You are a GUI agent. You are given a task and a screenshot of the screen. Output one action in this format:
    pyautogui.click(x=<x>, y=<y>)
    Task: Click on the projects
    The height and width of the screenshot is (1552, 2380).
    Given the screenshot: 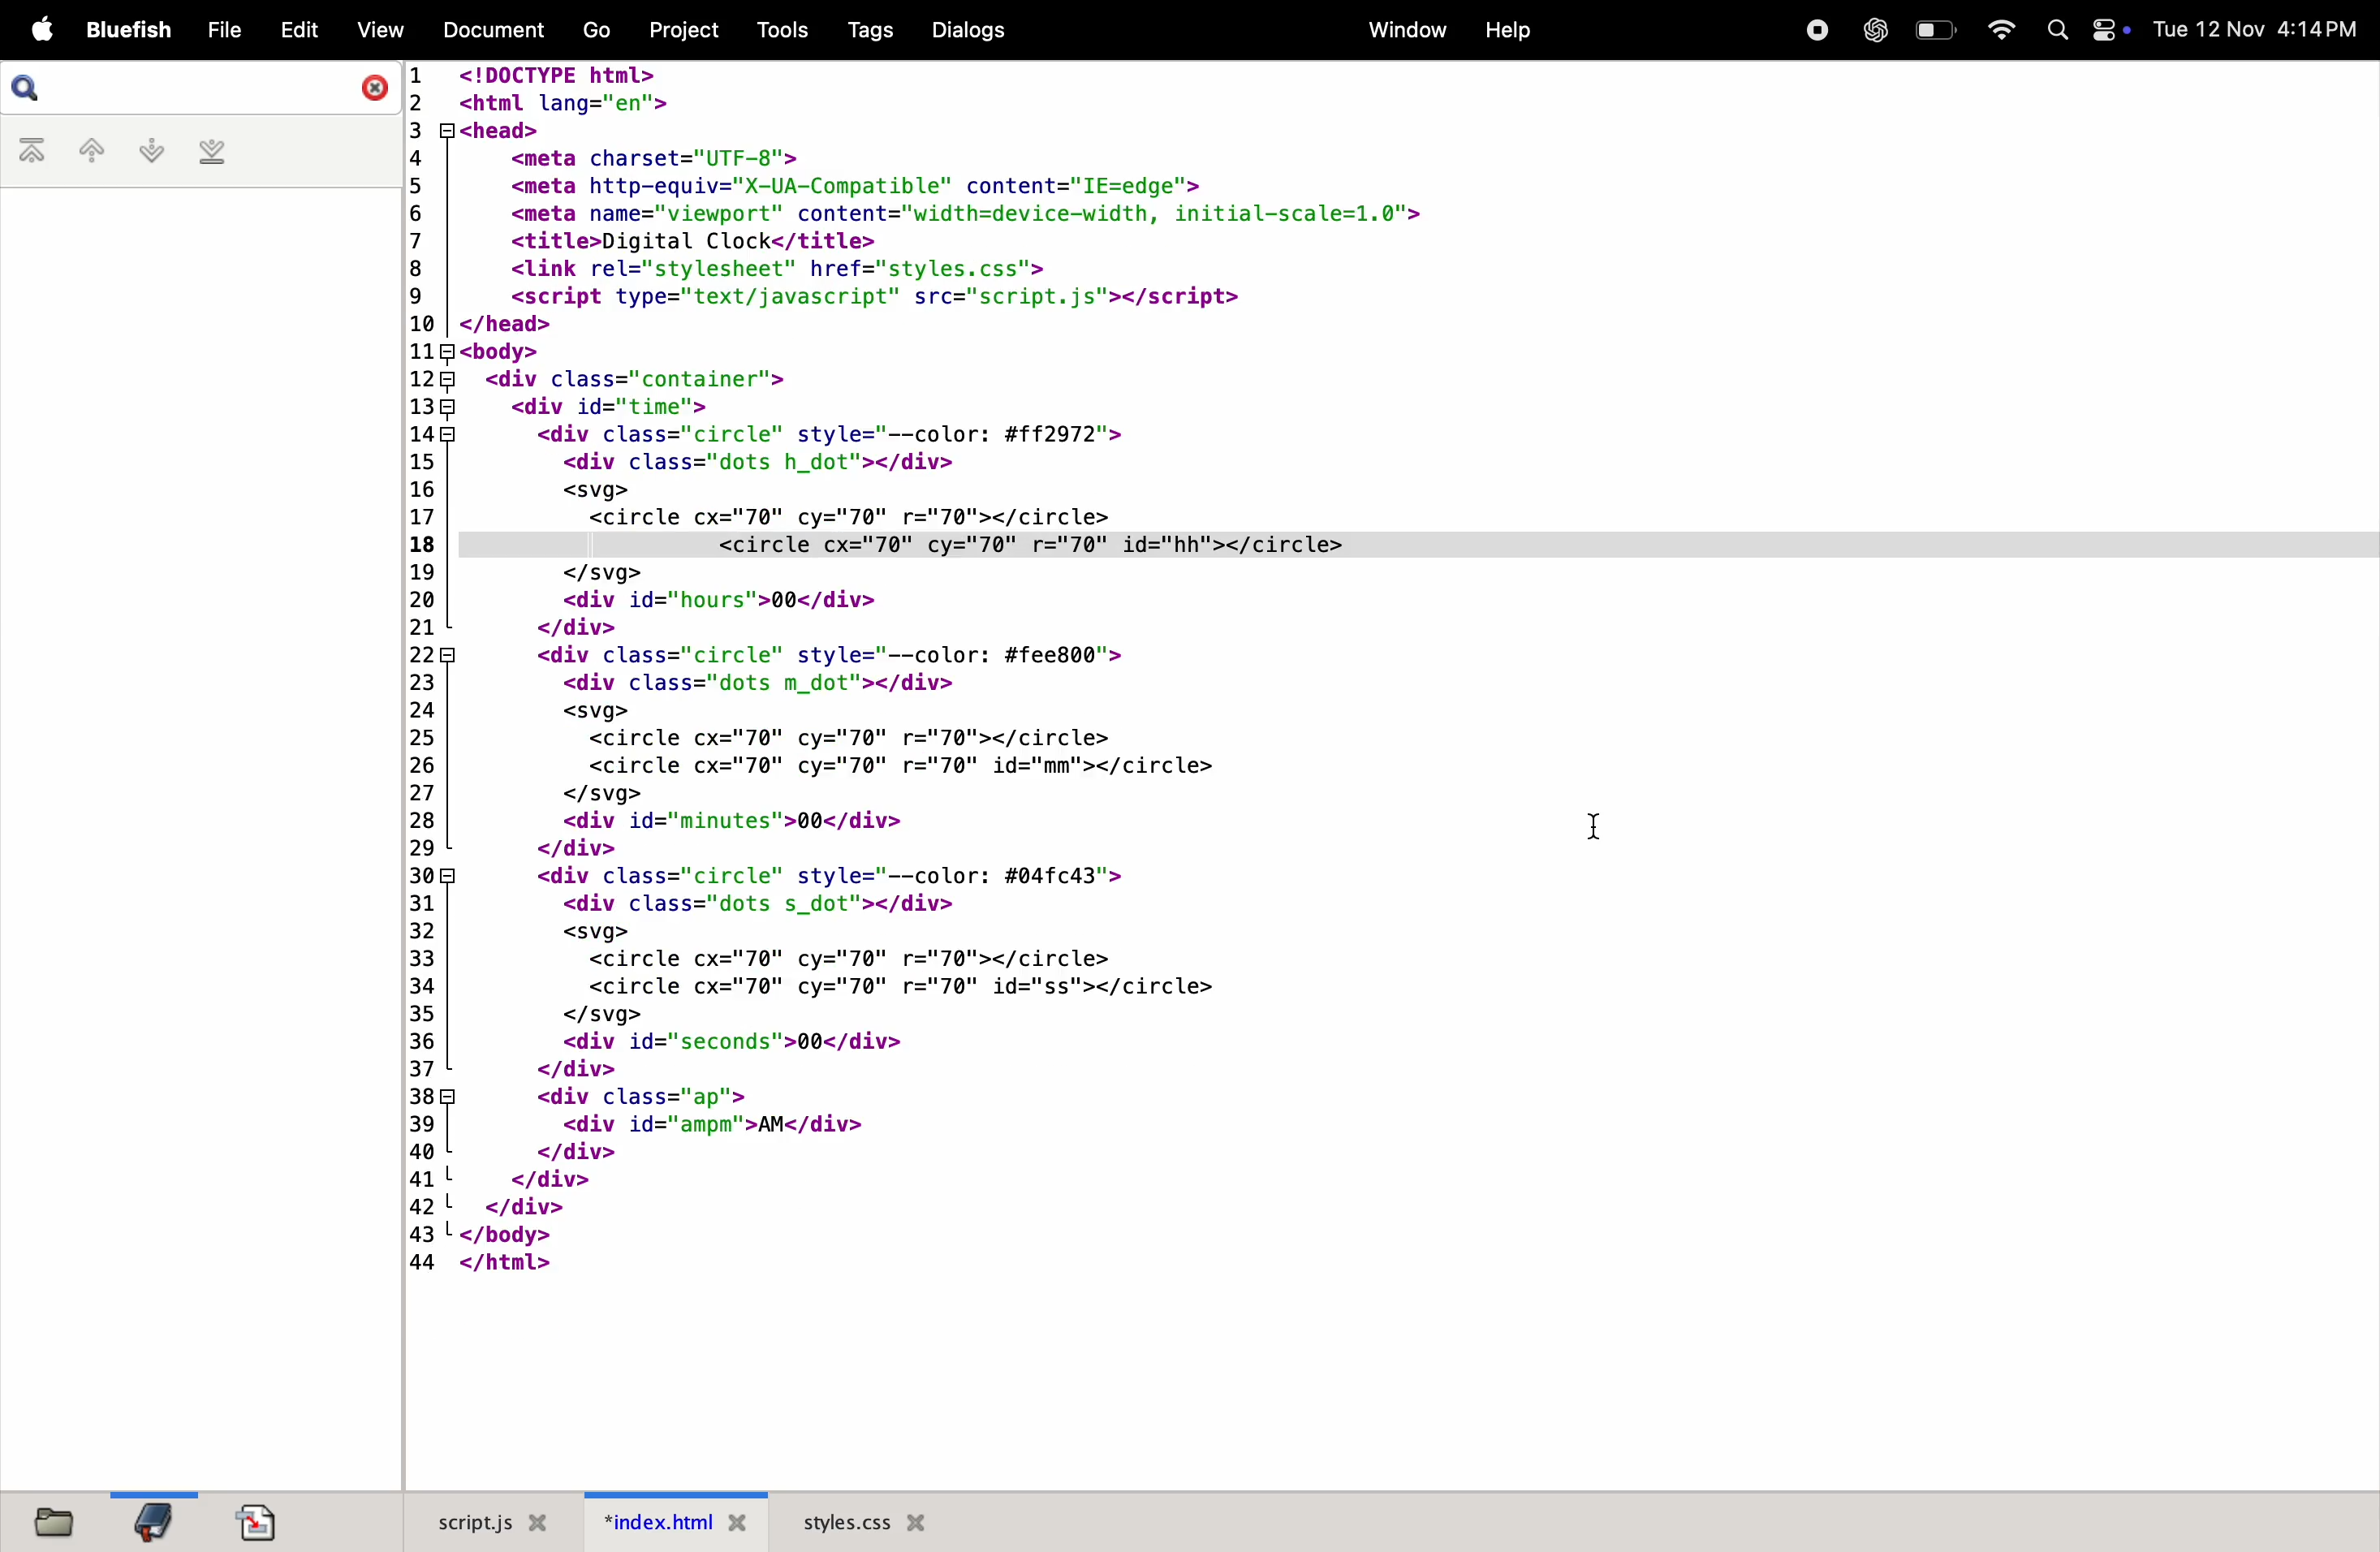 What is the action you would take?
    pyautogui.click(x=680, y=29)
    